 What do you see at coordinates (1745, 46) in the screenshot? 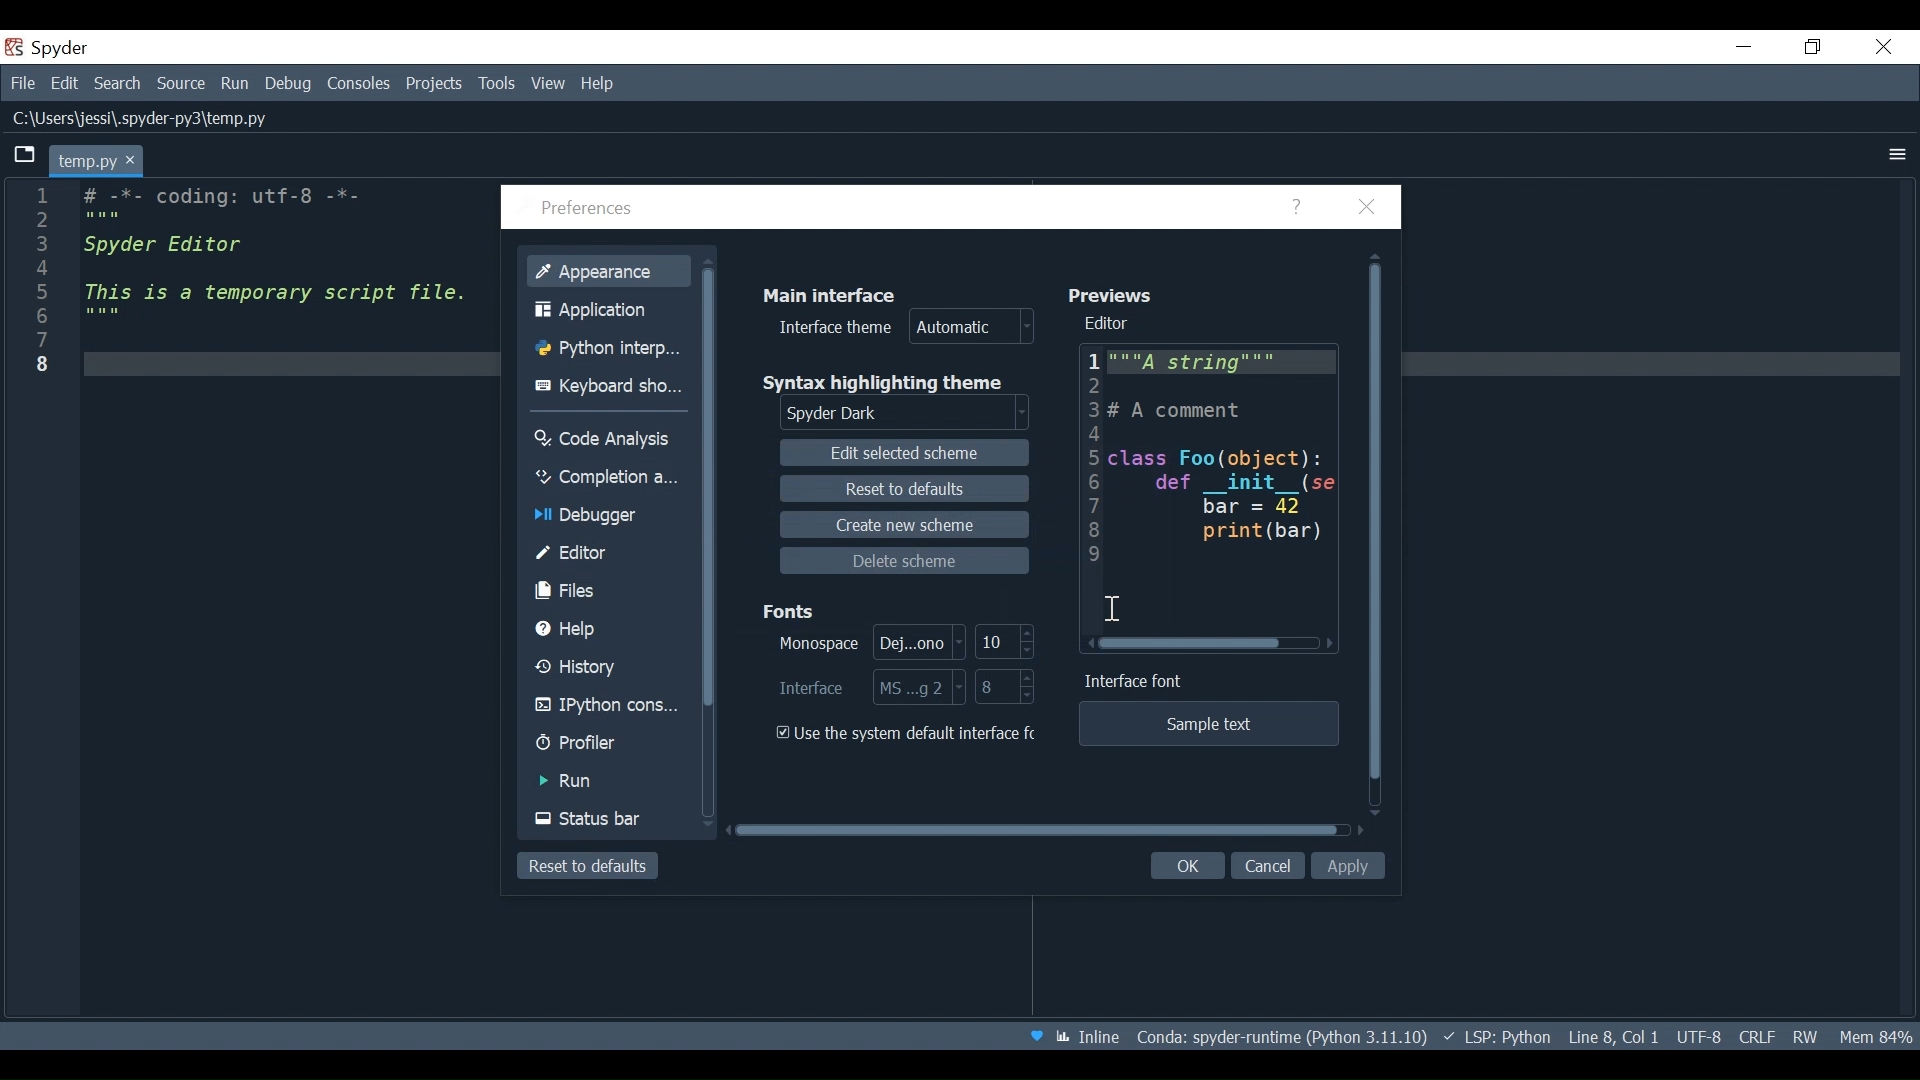
I see `Minimize` at bounding box center [1745, 46].